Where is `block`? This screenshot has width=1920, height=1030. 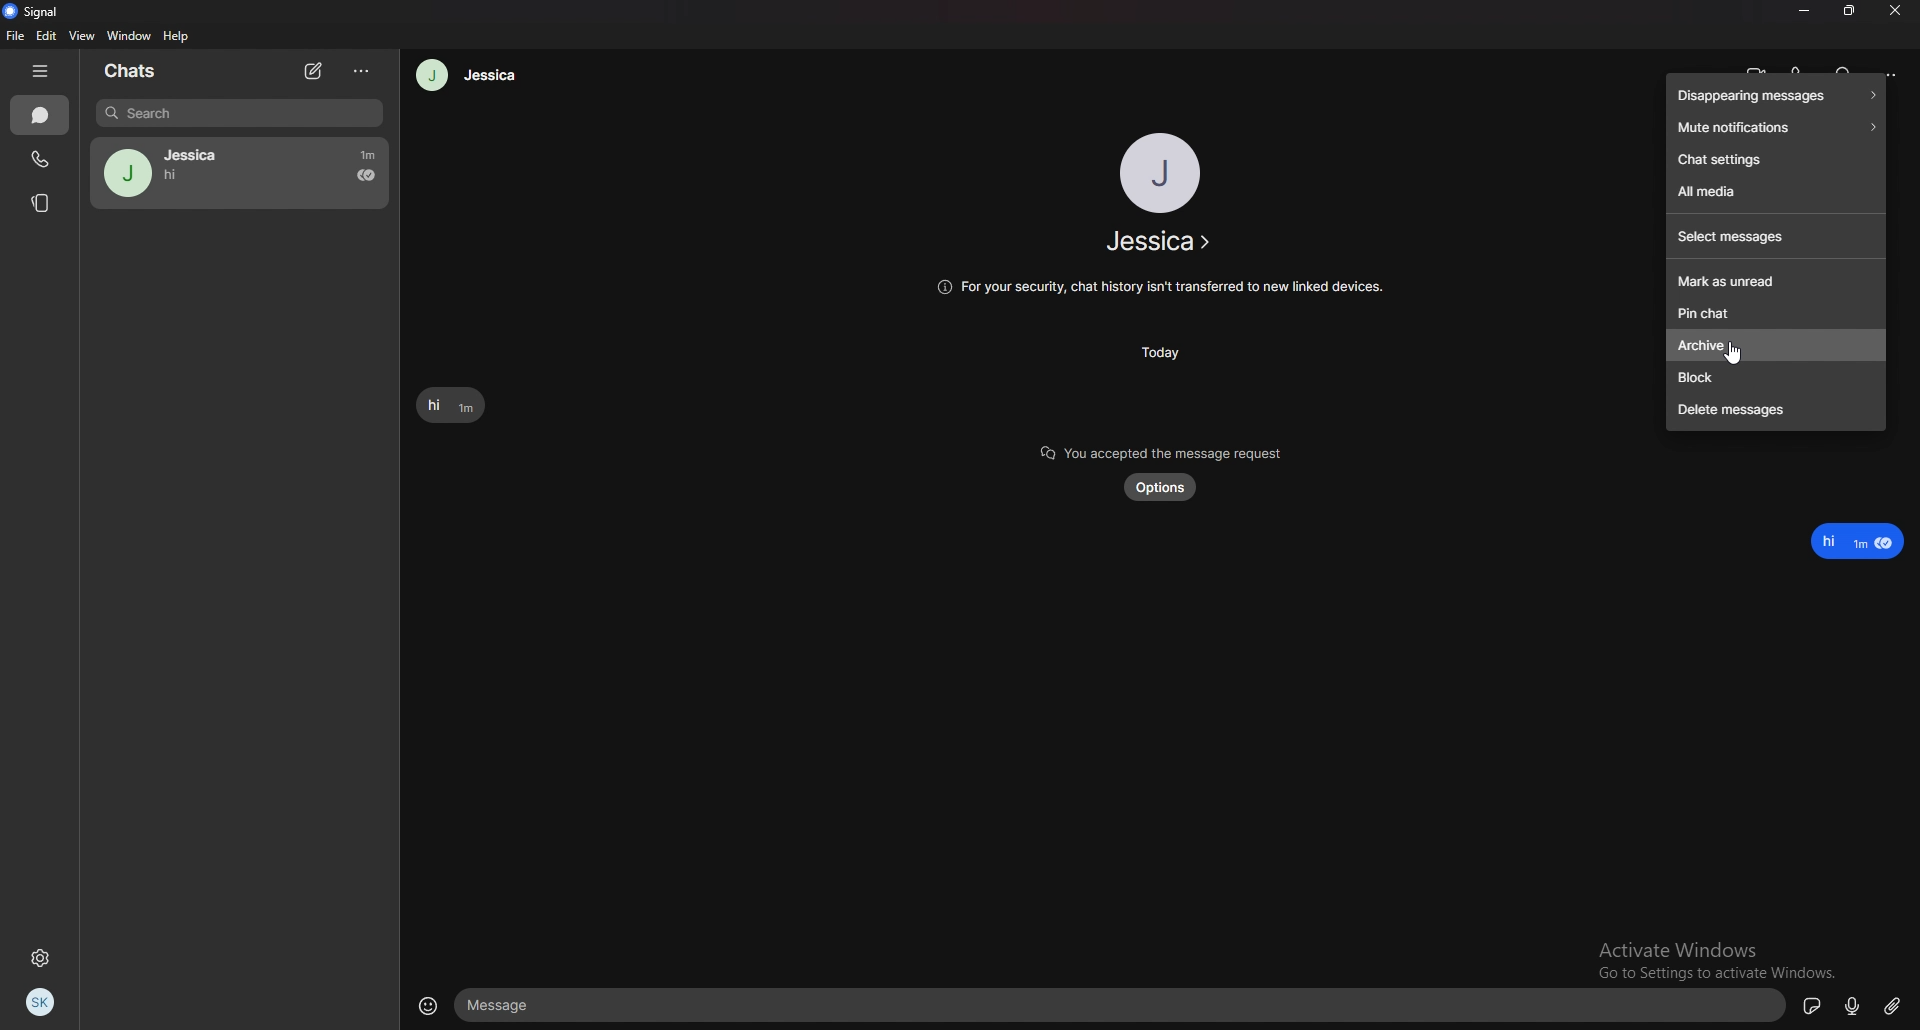 block is located at coordinates (1773, 378).